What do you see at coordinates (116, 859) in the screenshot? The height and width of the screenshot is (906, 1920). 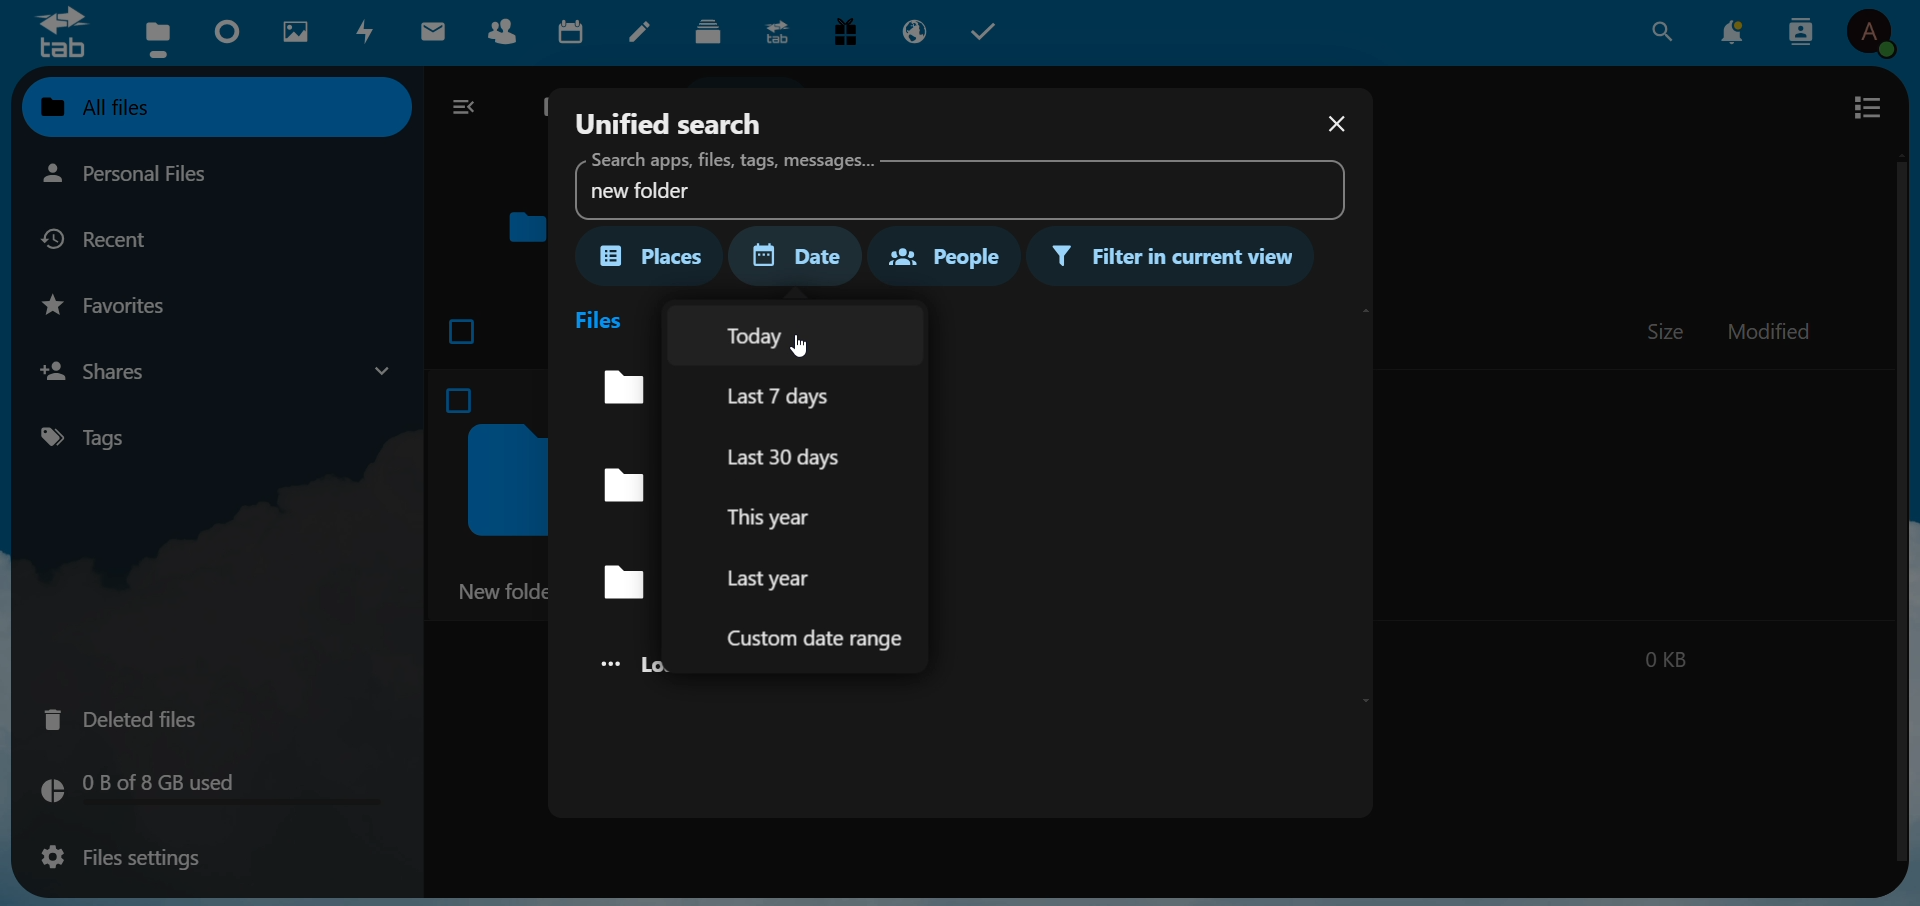 I see `files setting` at bounding box center [116, 859].